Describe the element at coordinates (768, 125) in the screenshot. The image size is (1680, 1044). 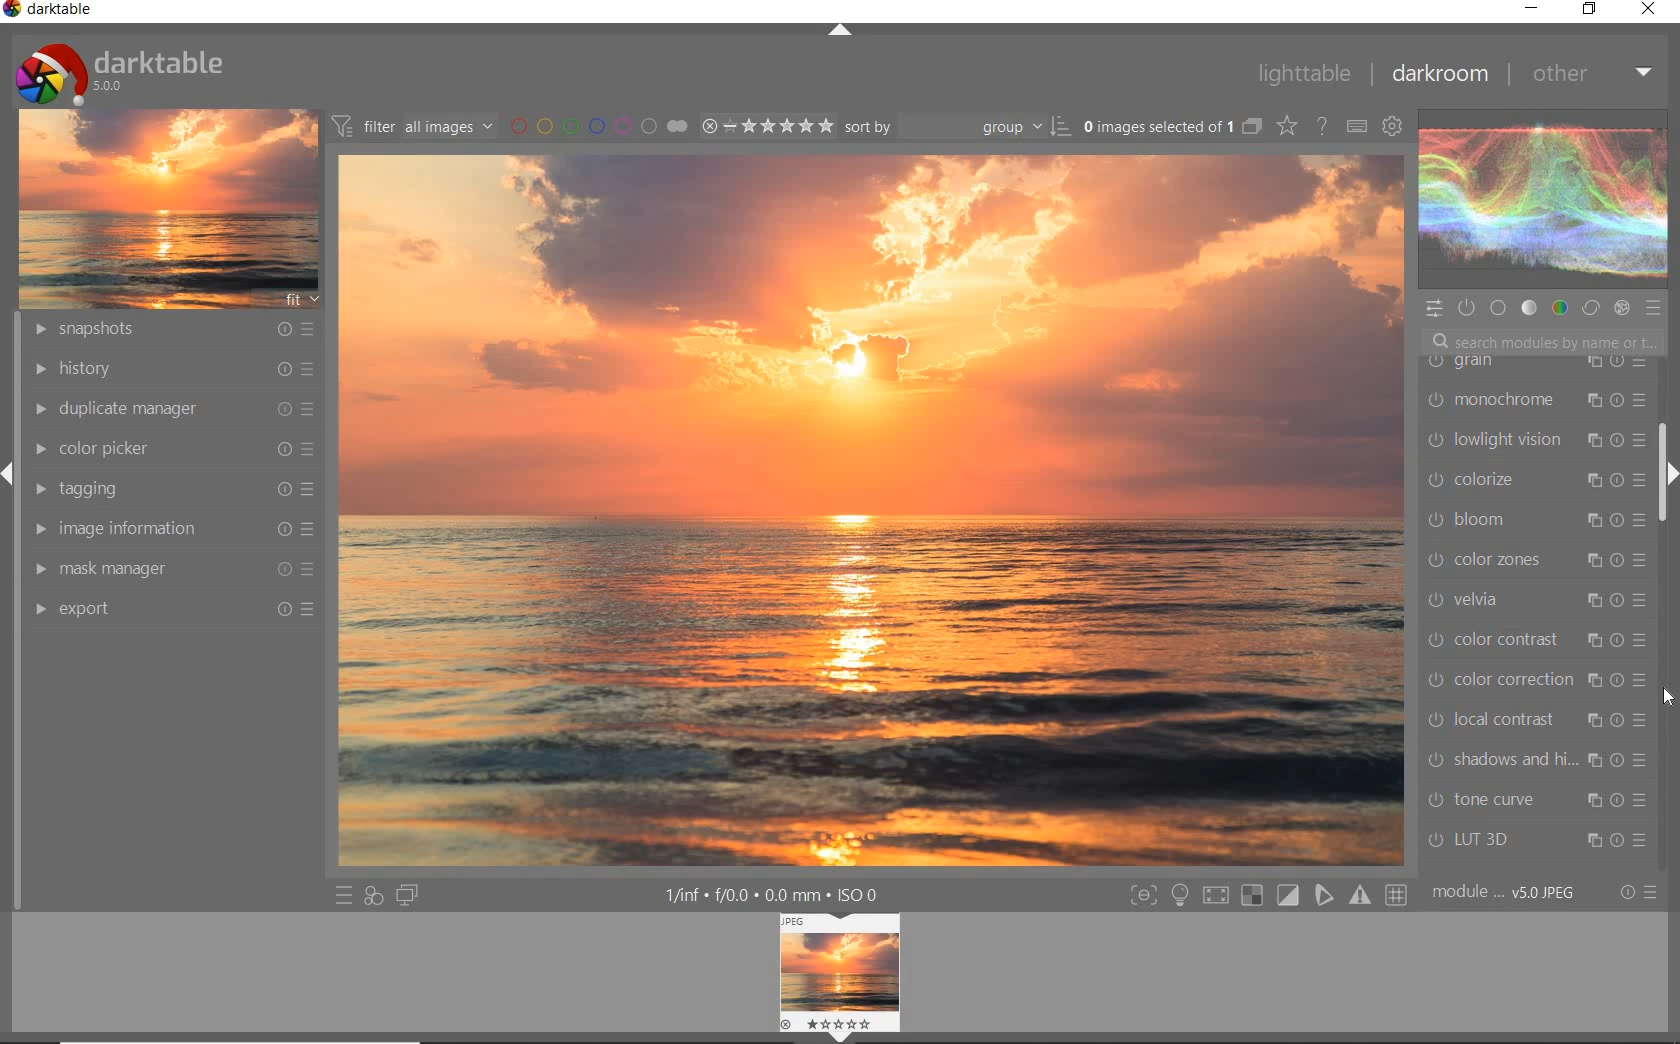
I see `SELECTED IMAGE RANGE RATING` at that location.